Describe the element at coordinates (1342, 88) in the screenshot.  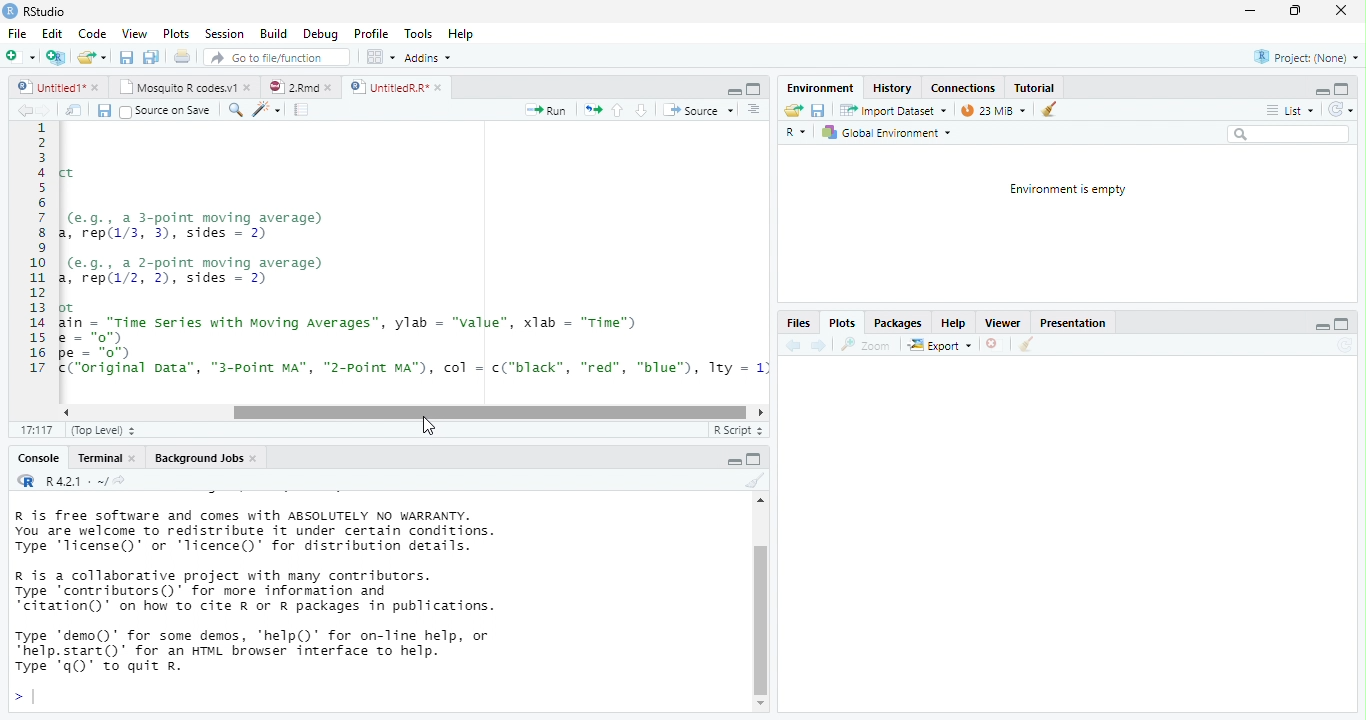
I see `maximize` at that location.